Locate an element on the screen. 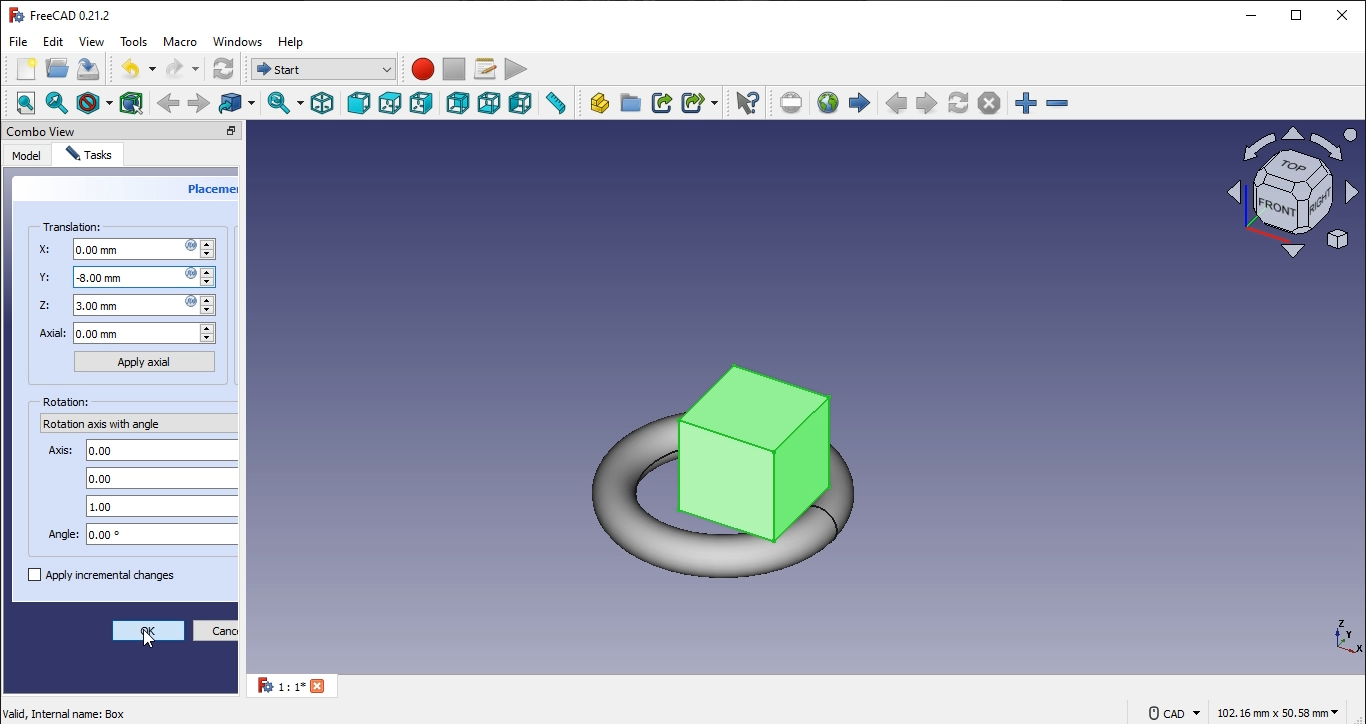 The height and width of the screenshot is (724, 1366). view is located at coordinates (92, 42).